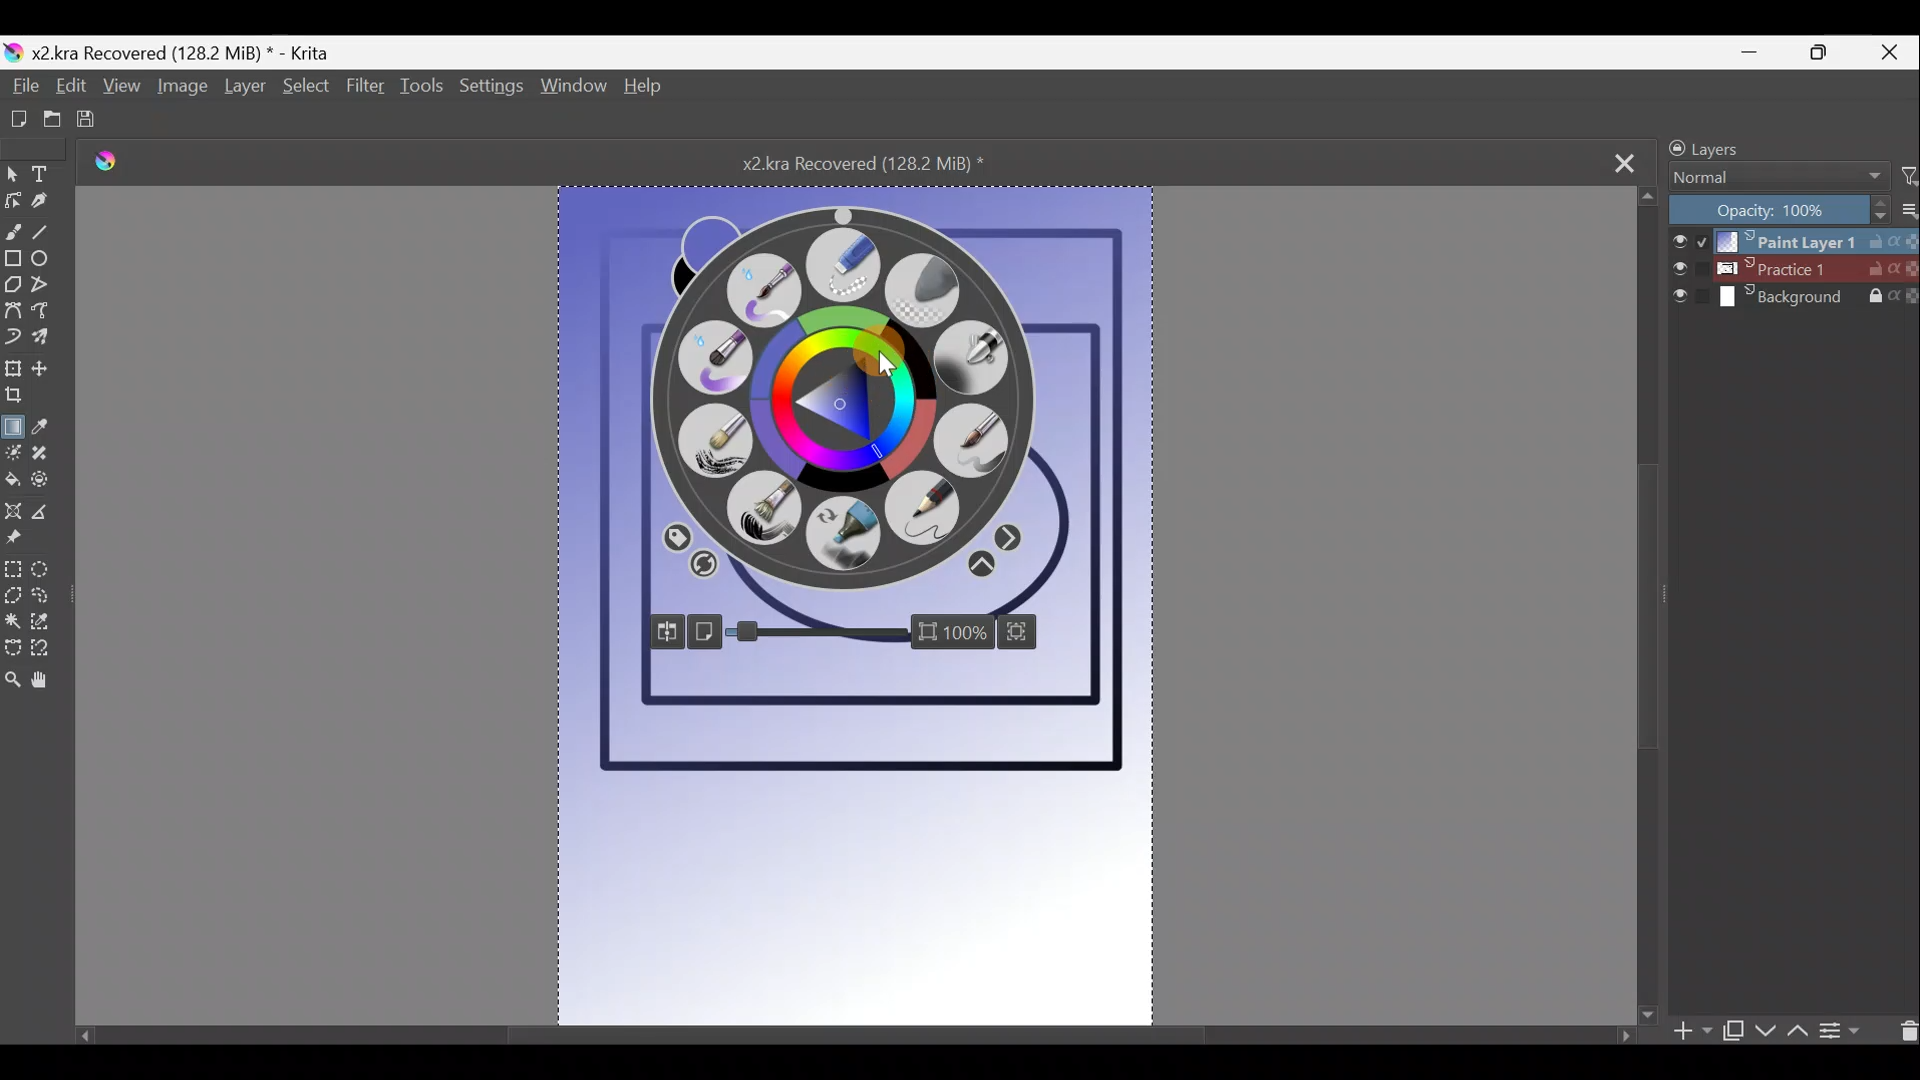 The width and height of the screenshot is (1920, 1080). What do you see at coordinates (425, 91) in the screenshot?
I see `Tools` at bounding box center [425, 91].